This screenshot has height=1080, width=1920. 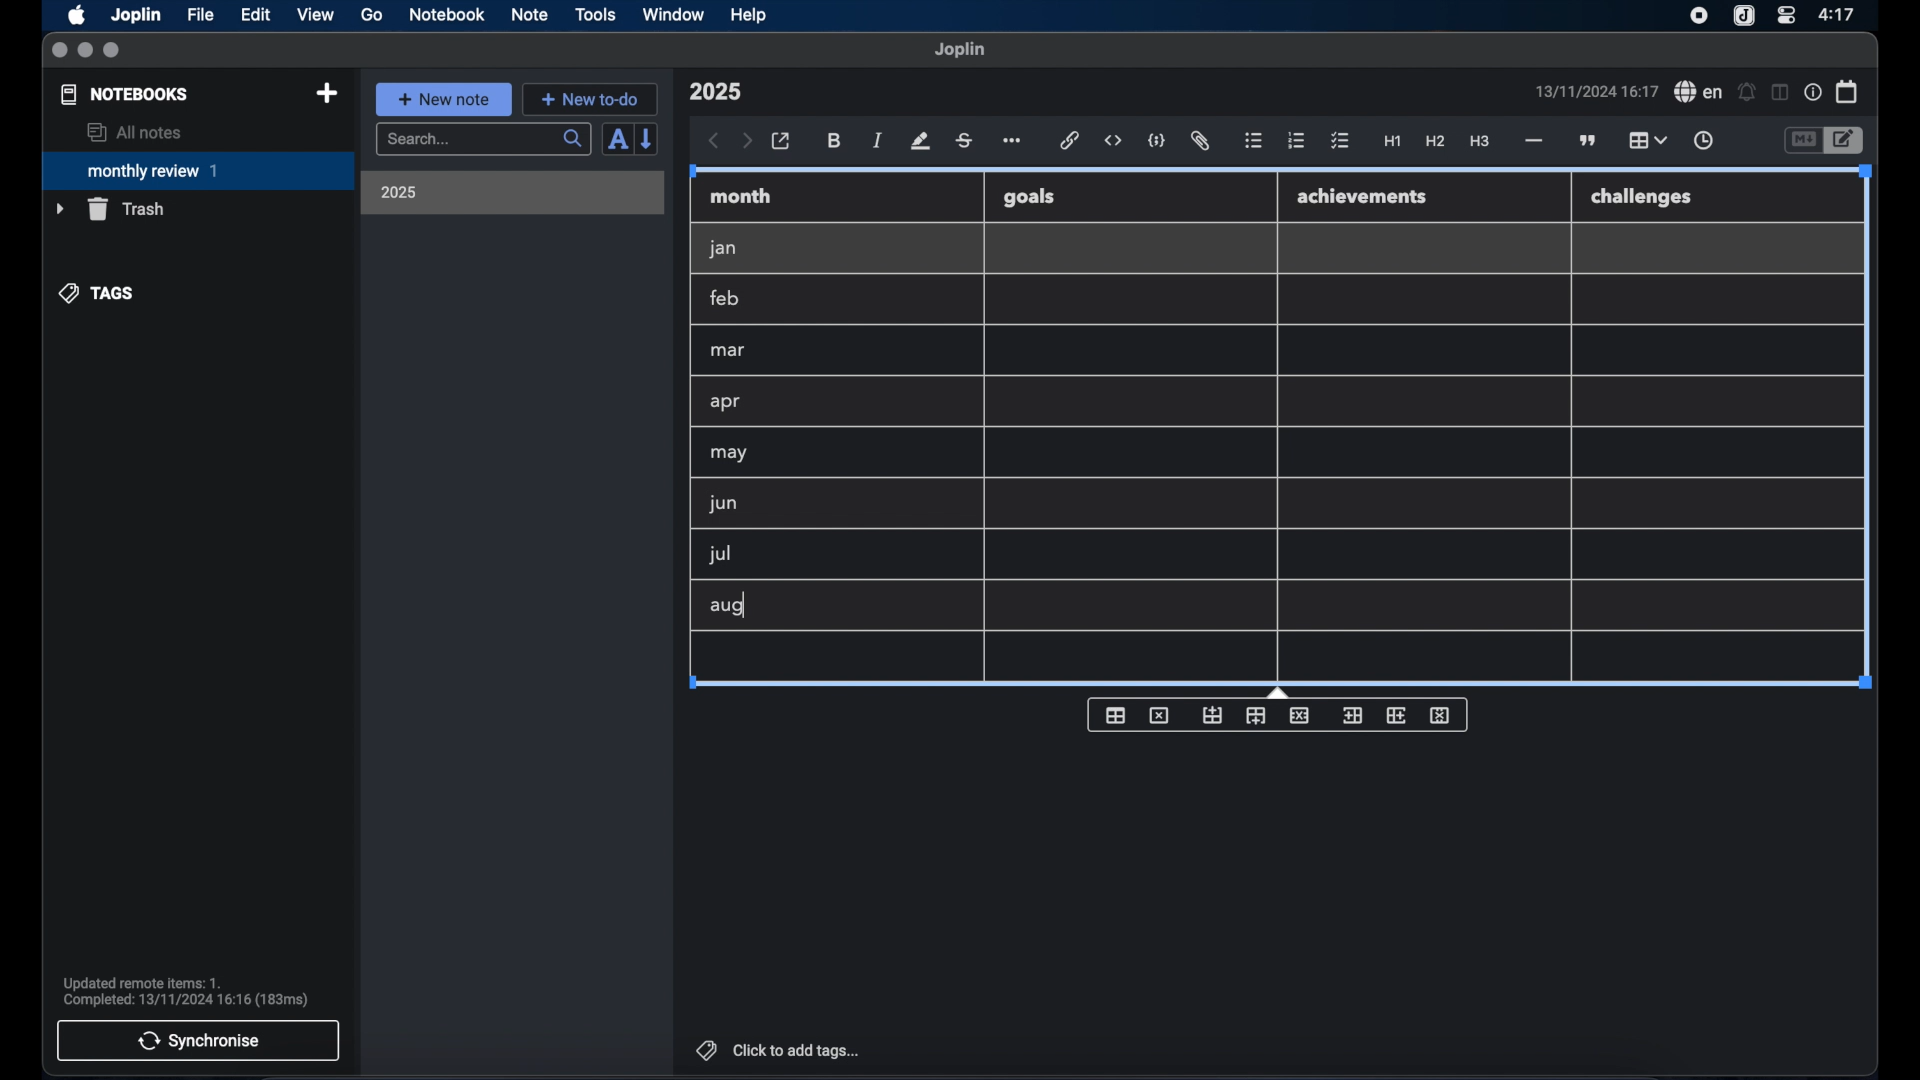 I want to click on bold, so click(x=836, y=141).